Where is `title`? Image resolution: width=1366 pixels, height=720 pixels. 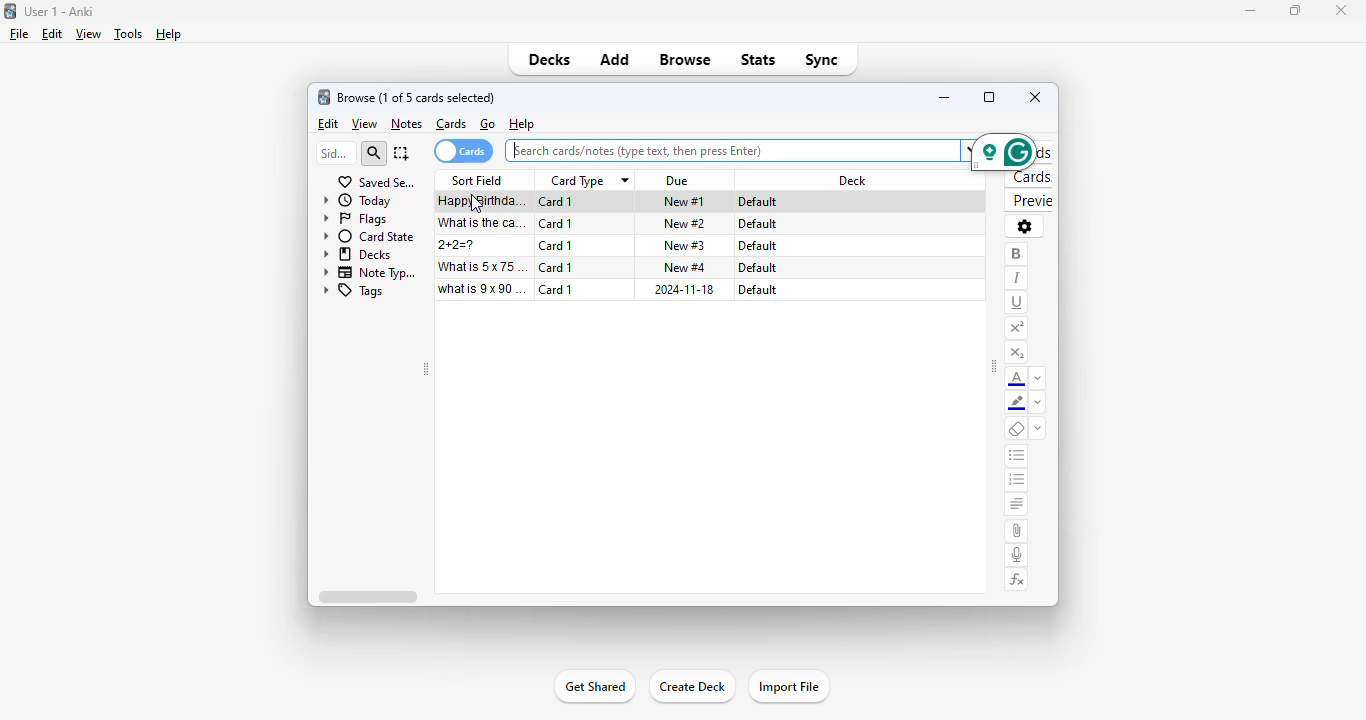
title is located at coordinates (58, 12).